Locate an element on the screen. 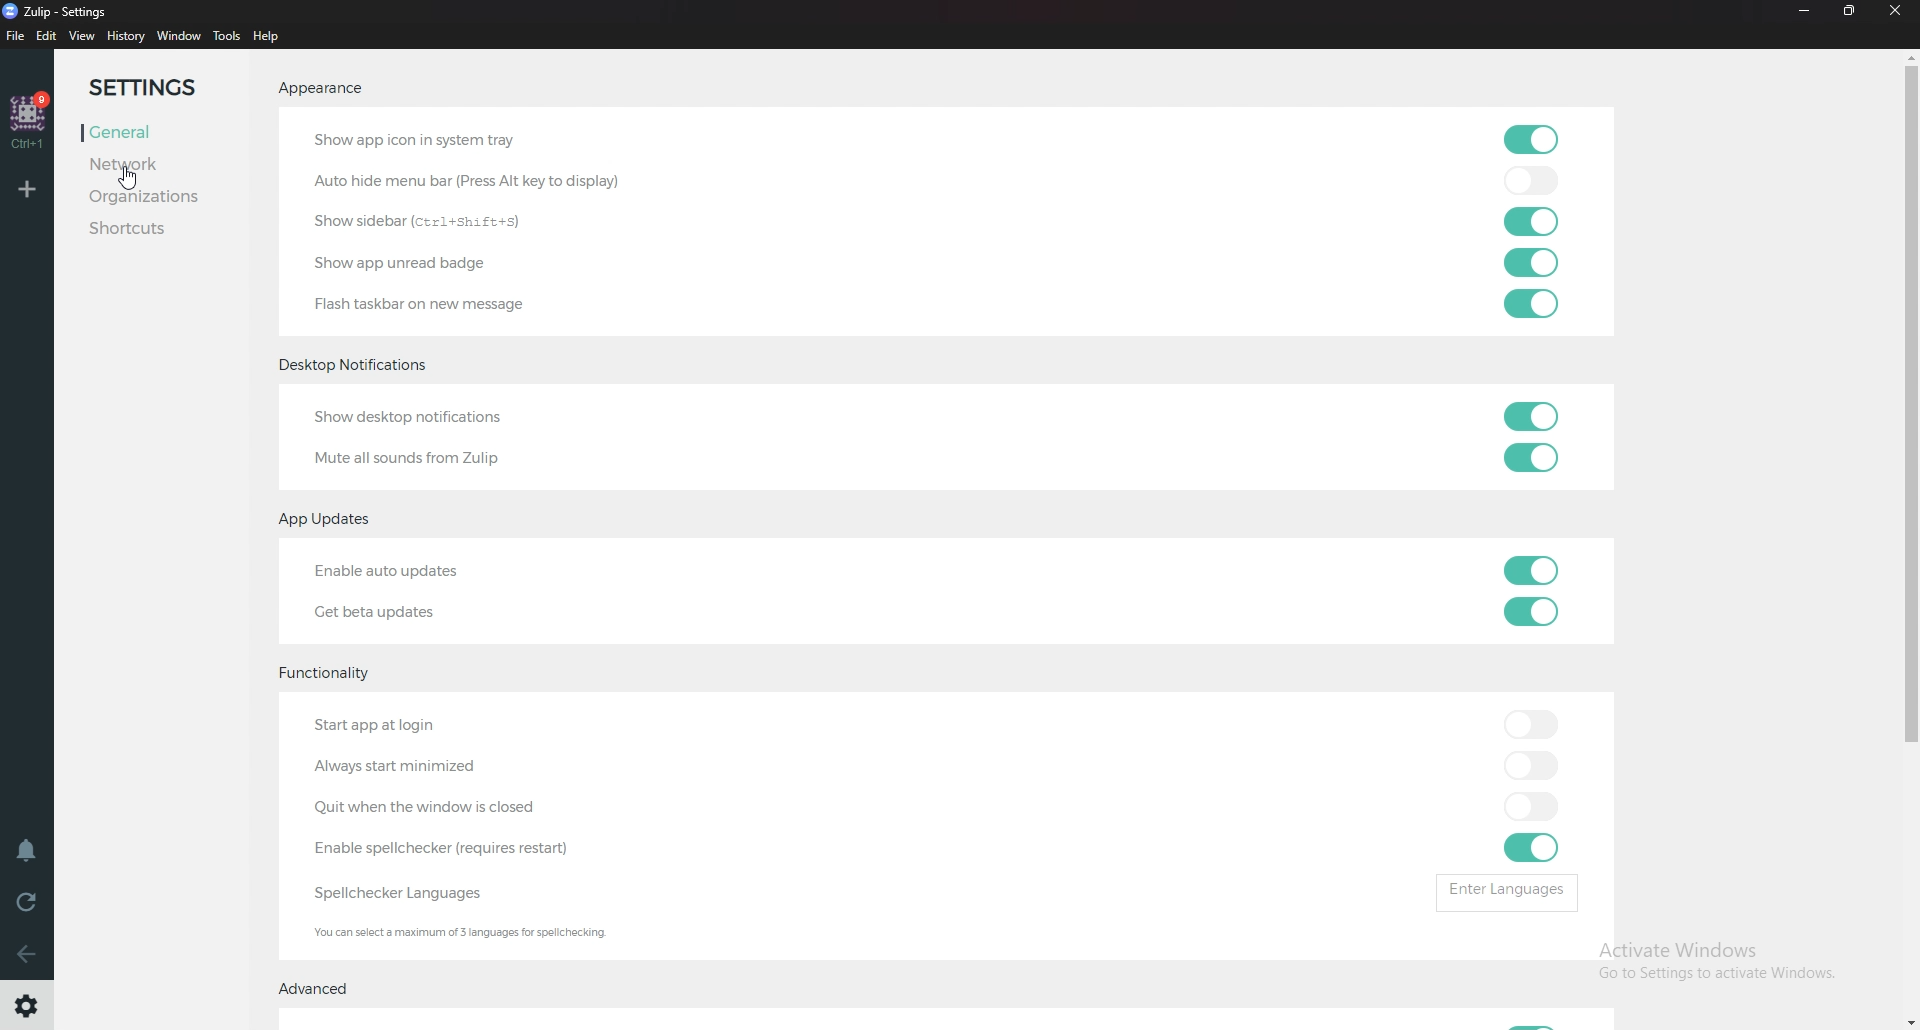 The width and height of the screenshot is (1920, 1030). Network is located at coordinates (145, 164).